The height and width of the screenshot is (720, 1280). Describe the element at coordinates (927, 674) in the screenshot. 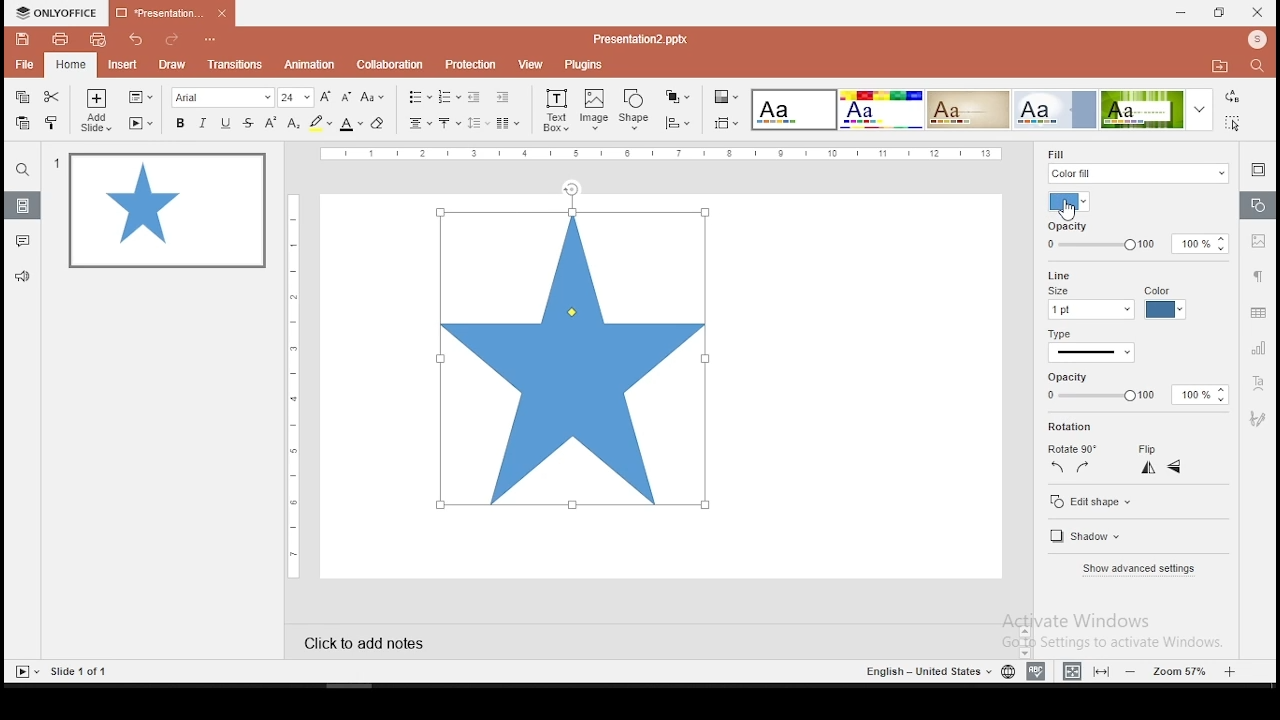

I see `english - united states` at that location.